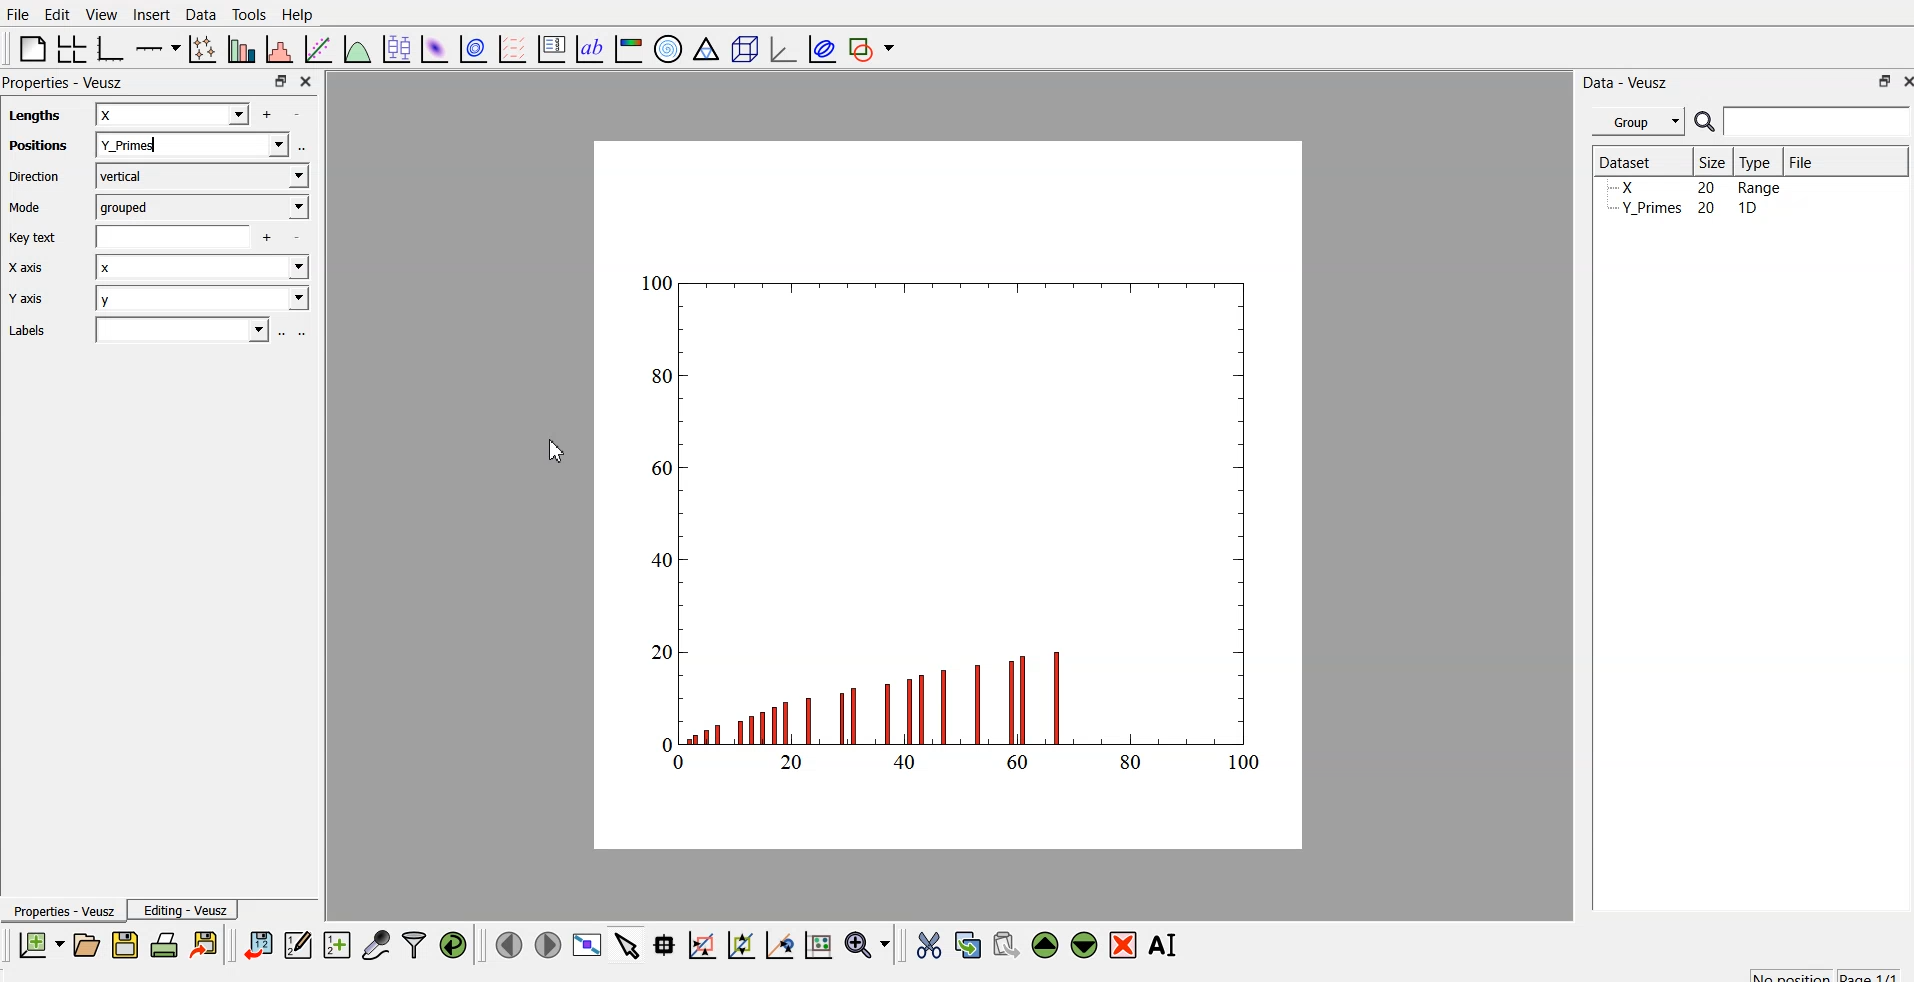 This screenshot has height=982, width=1914. What do you see at coordinates (867, 944) in the screenshot?
I see `zoom menu` at bounding box center [867, 944].